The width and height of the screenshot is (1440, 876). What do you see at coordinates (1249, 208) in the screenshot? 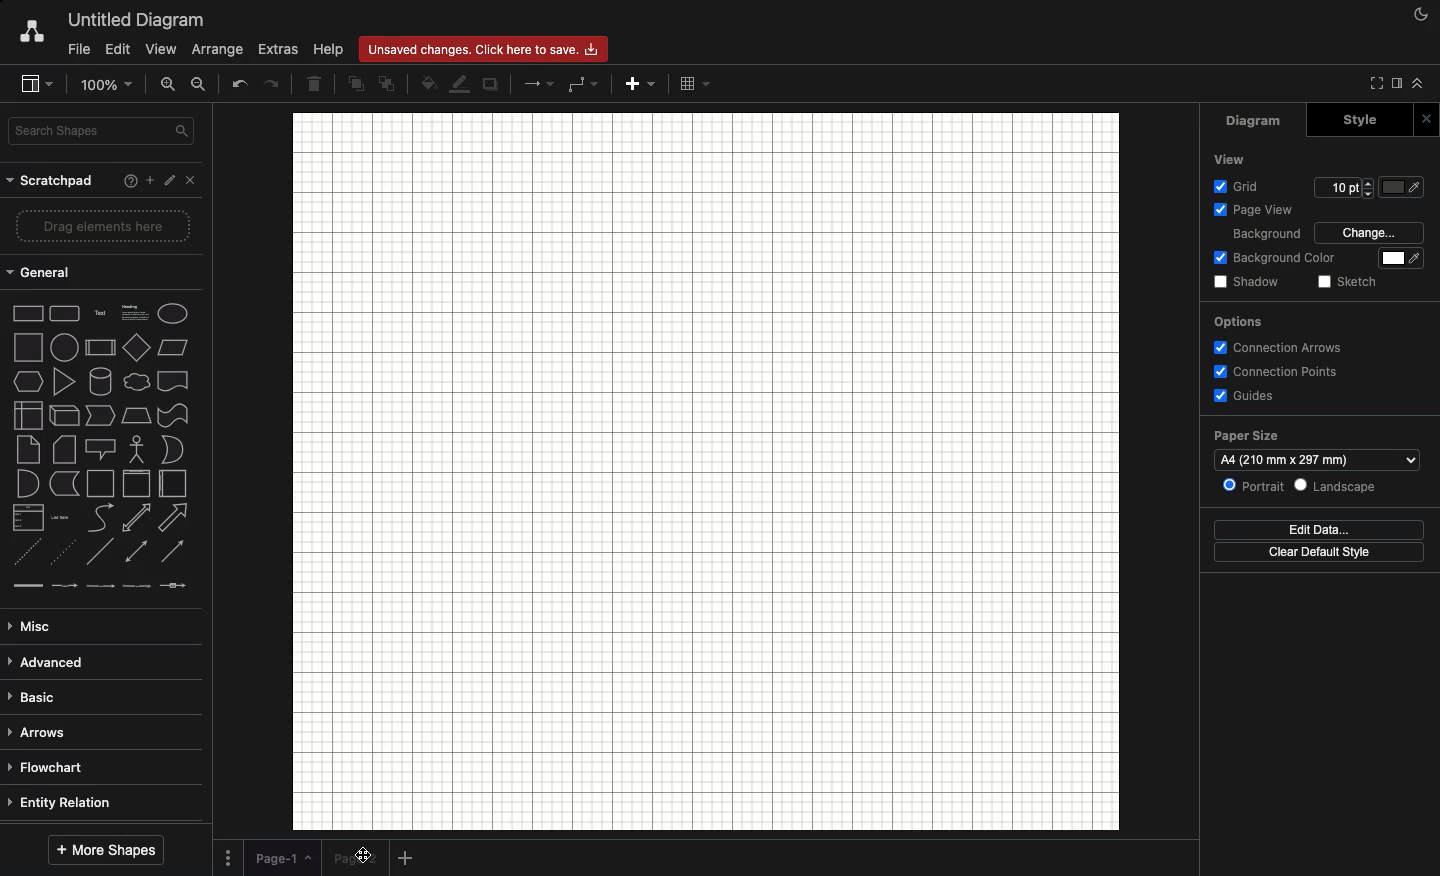
I see `Page view` at bounding box center [1249, 208].